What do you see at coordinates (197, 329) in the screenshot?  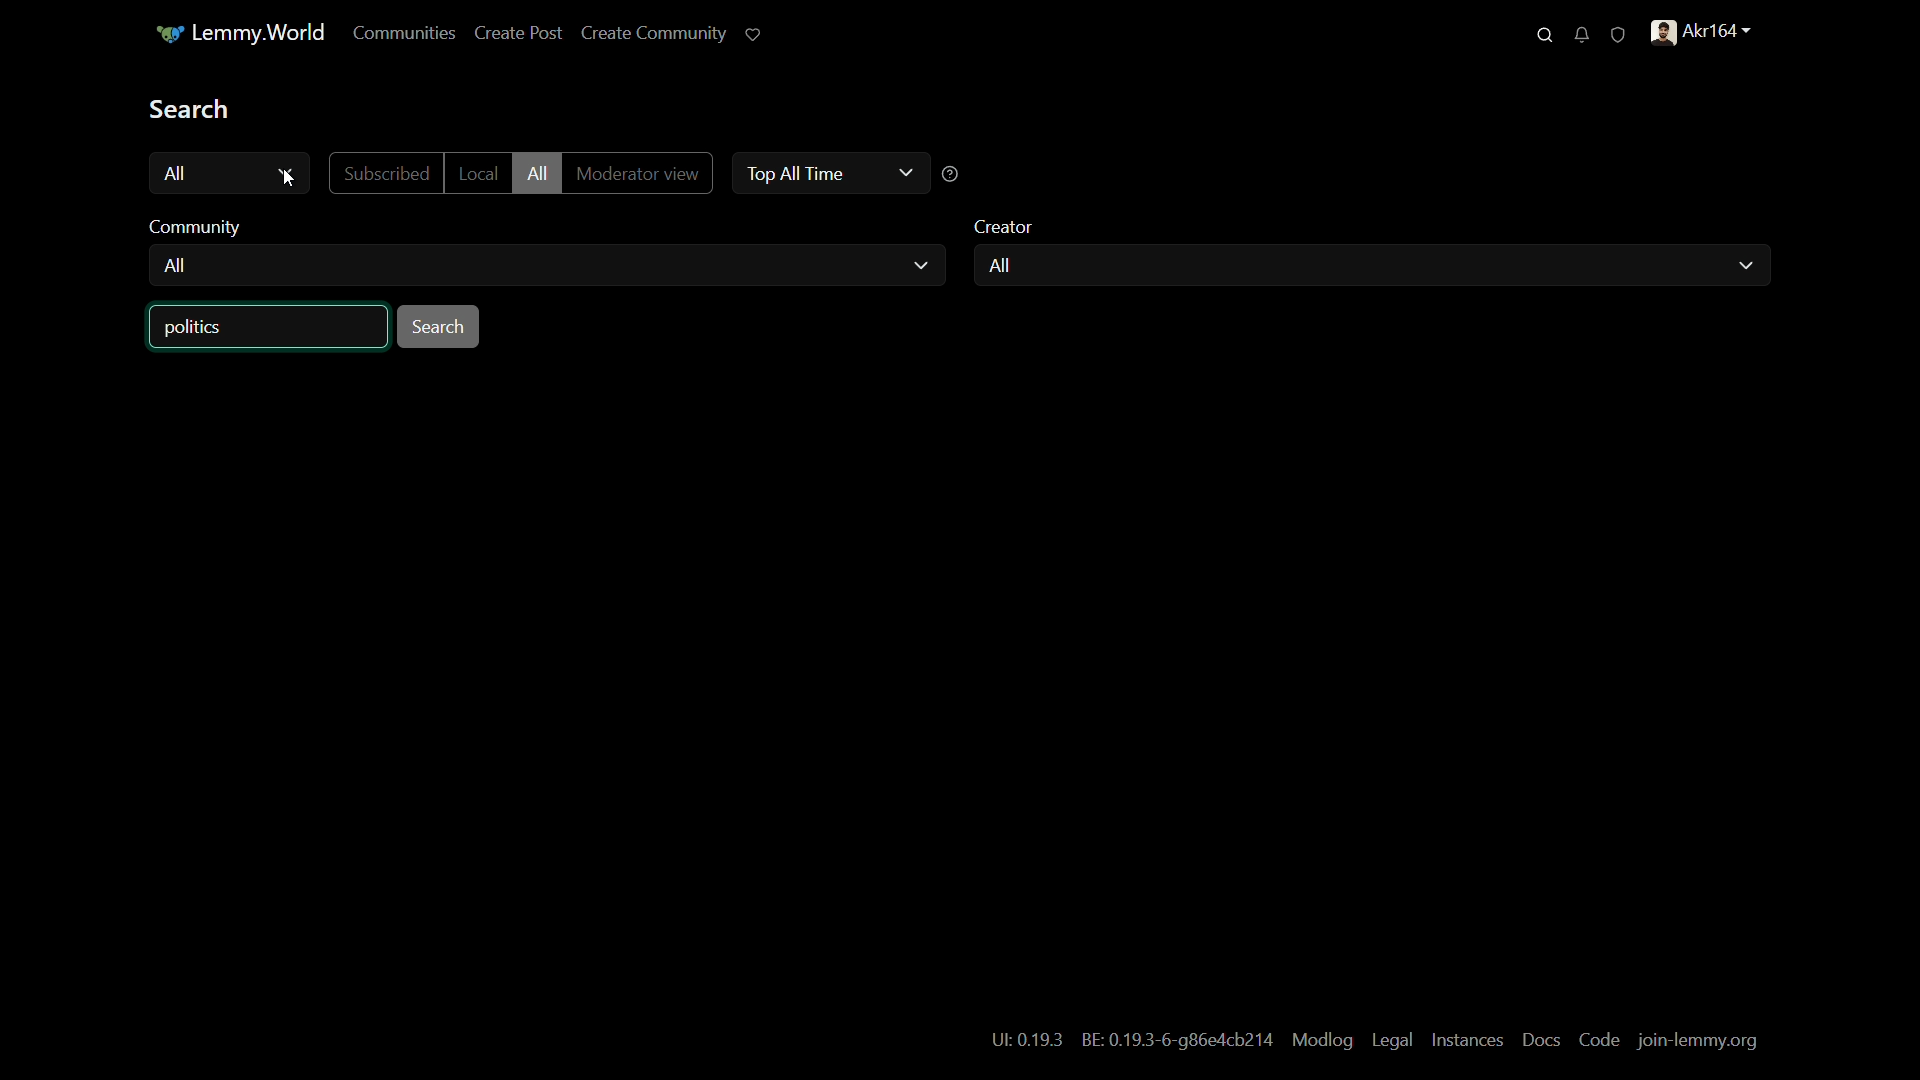 I see `politics` at bounding box center [197, 329].